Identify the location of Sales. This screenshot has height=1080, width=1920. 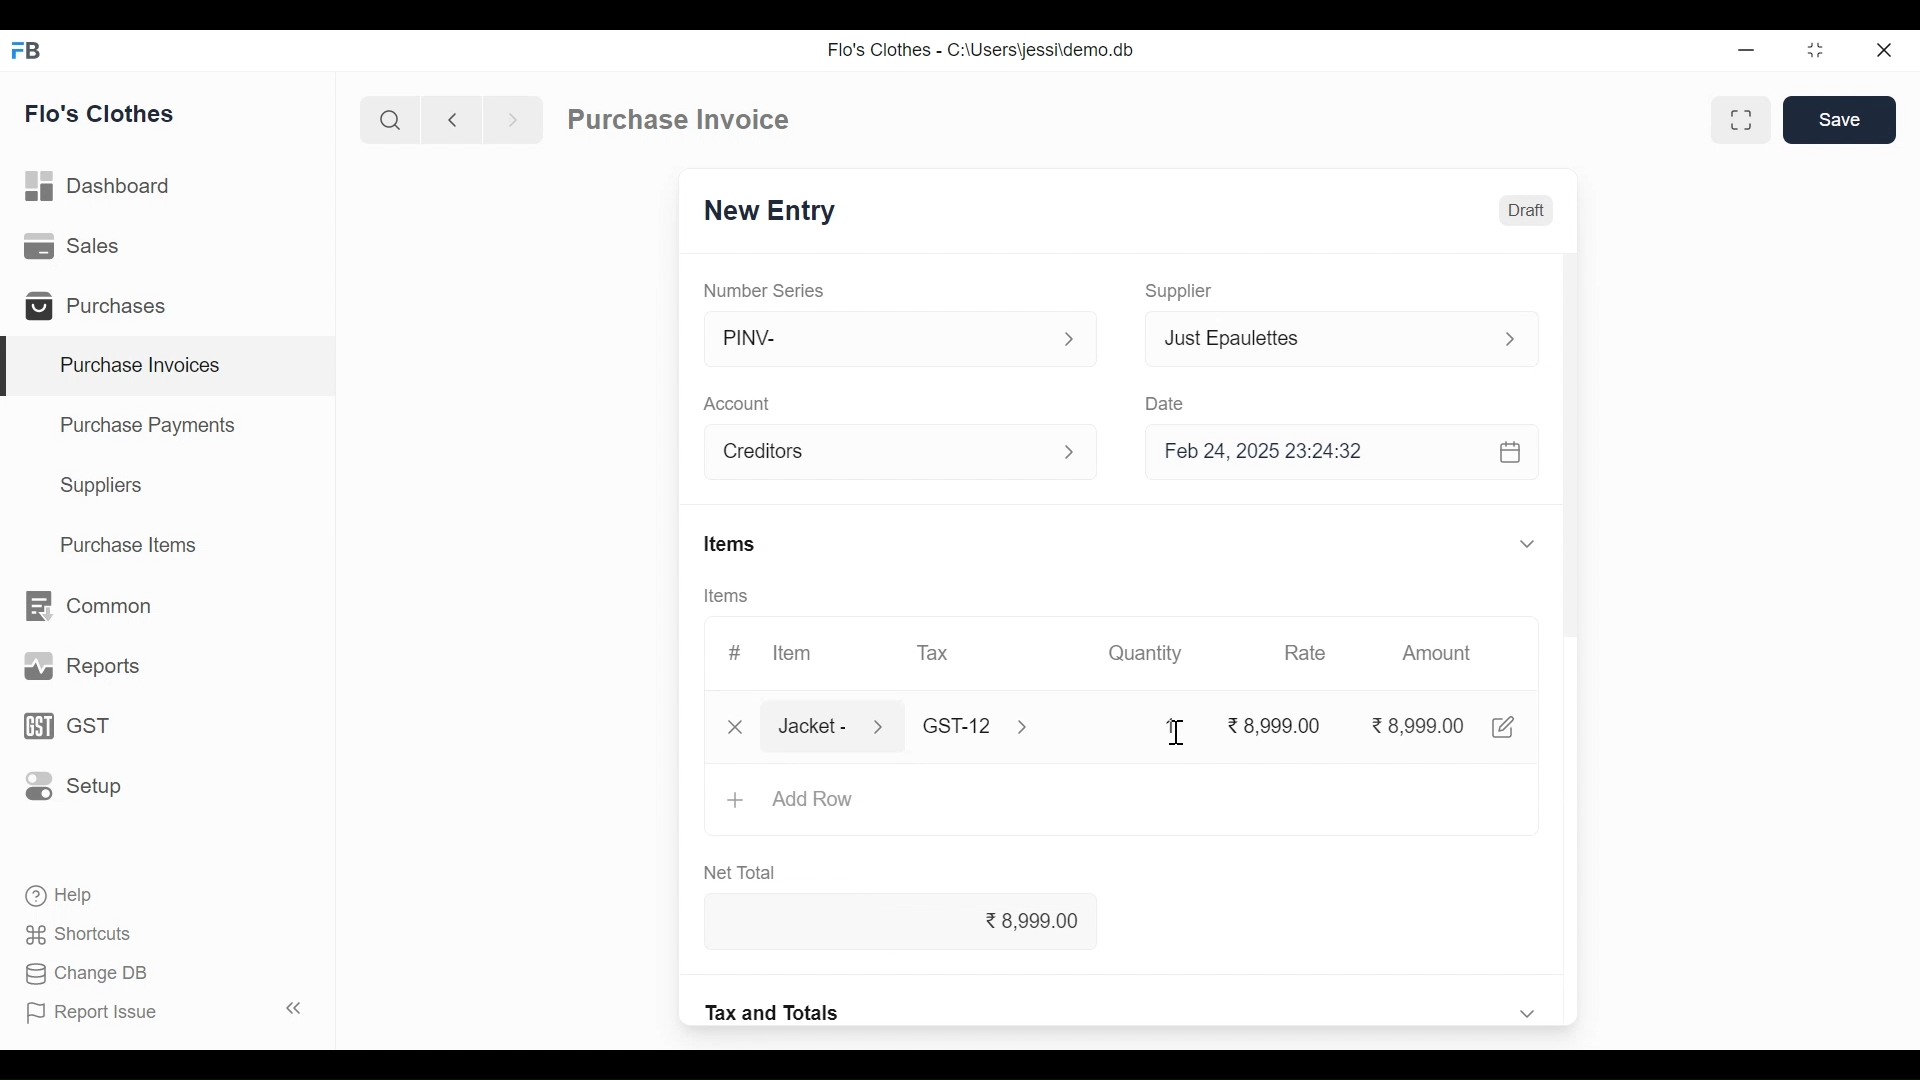
(81, 248).